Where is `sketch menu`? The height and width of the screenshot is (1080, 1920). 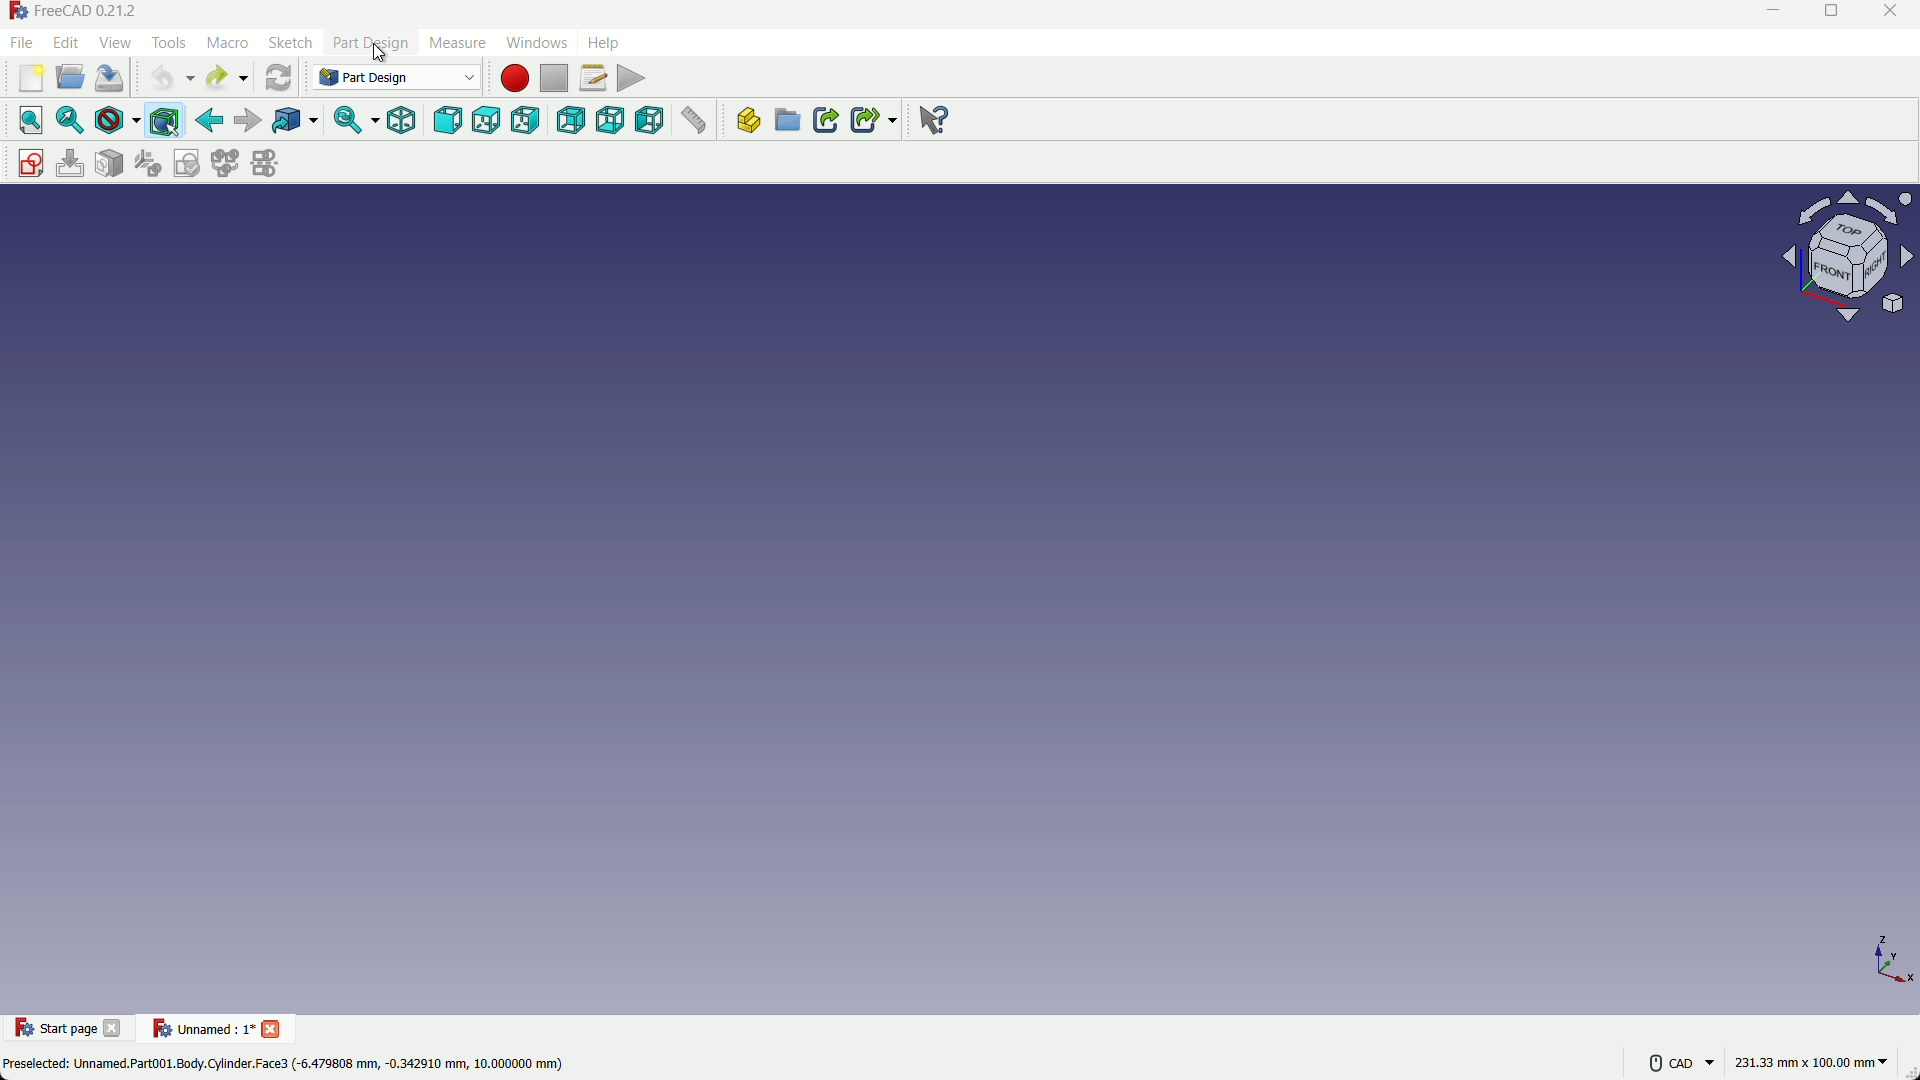 sketch menu is located at coordinates (290, 44).